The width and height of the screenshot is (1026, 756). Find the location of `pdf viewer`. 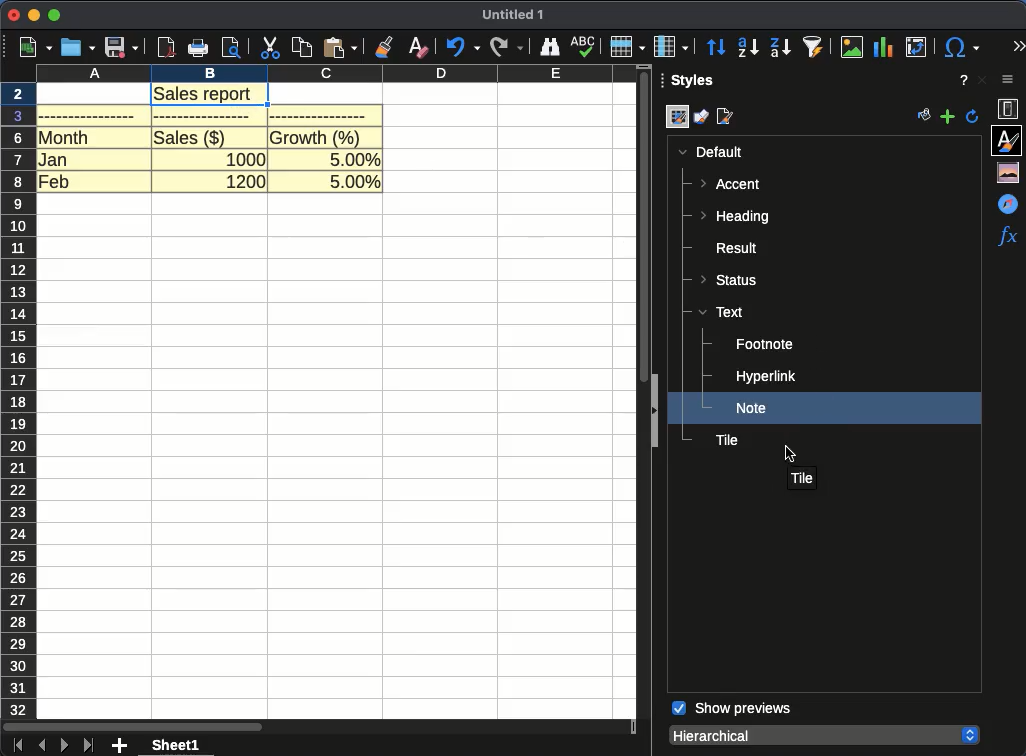

pdf viewer is located at coordinates (166, 48).